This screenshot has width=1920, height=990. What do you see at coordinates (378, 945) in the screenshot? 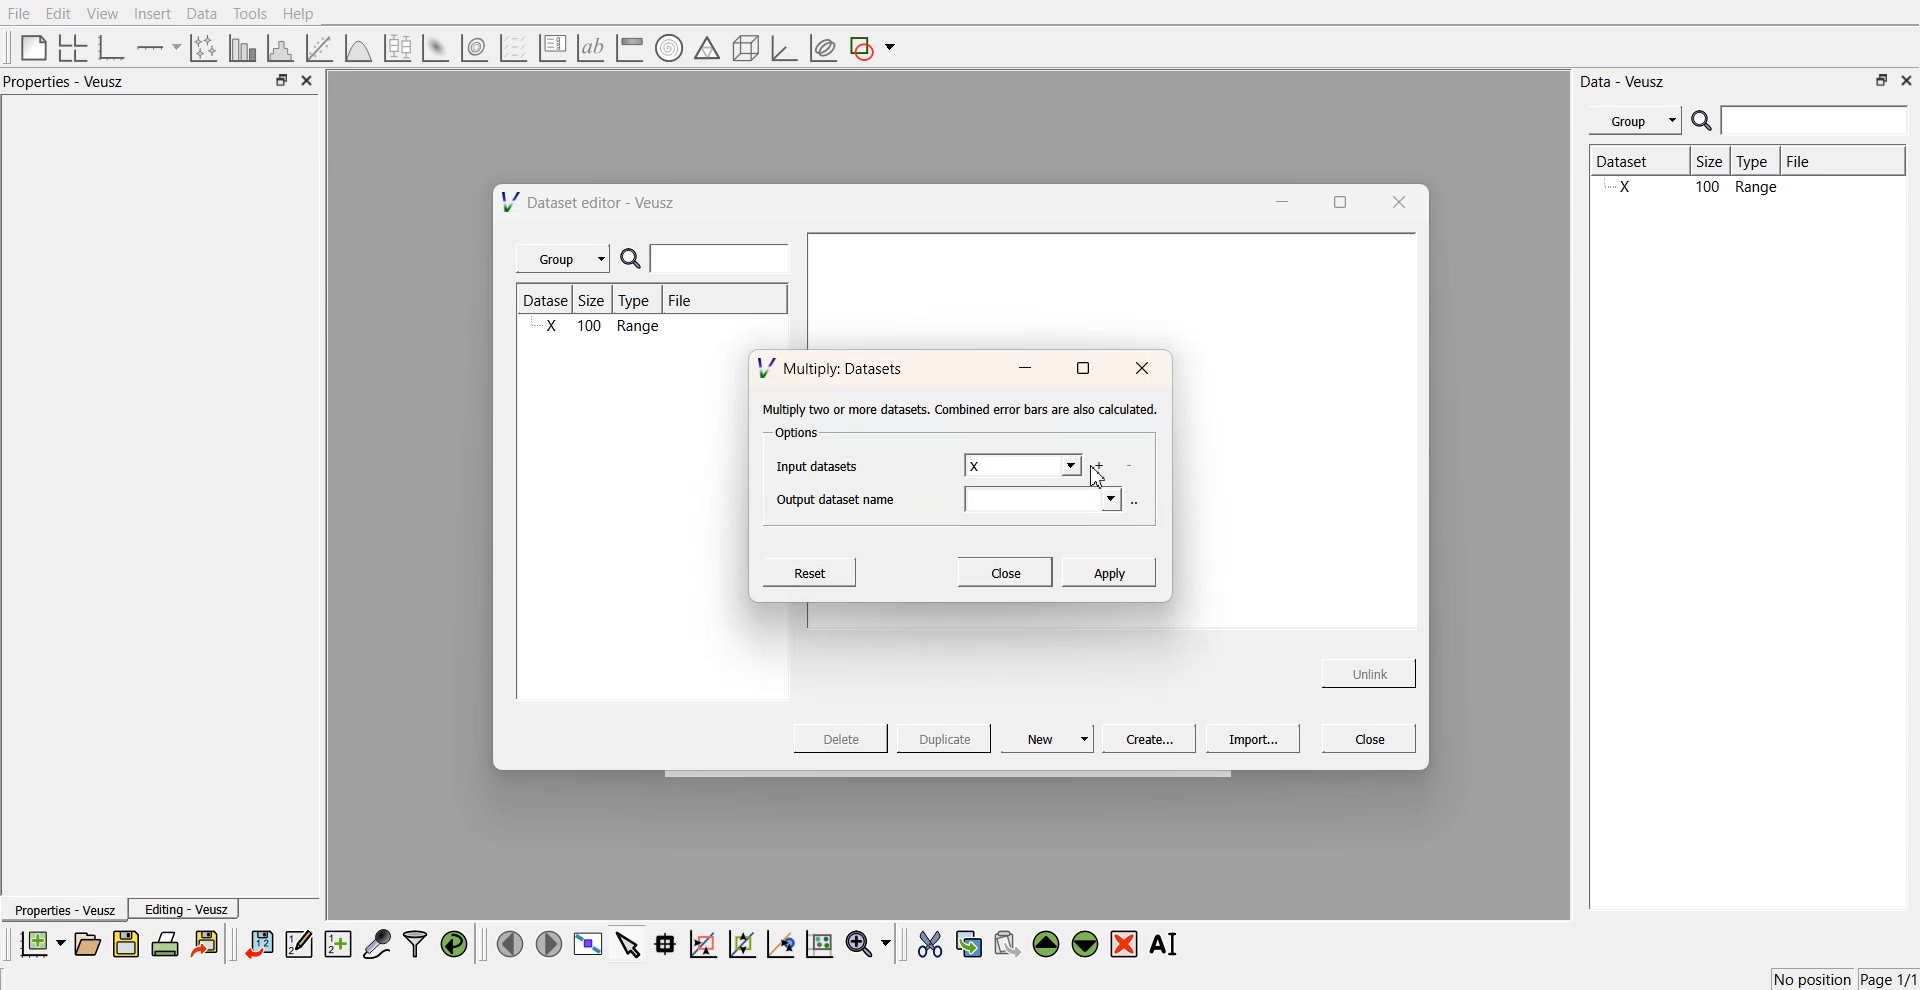
I see `capture data points` at bounding box center [378, 945].